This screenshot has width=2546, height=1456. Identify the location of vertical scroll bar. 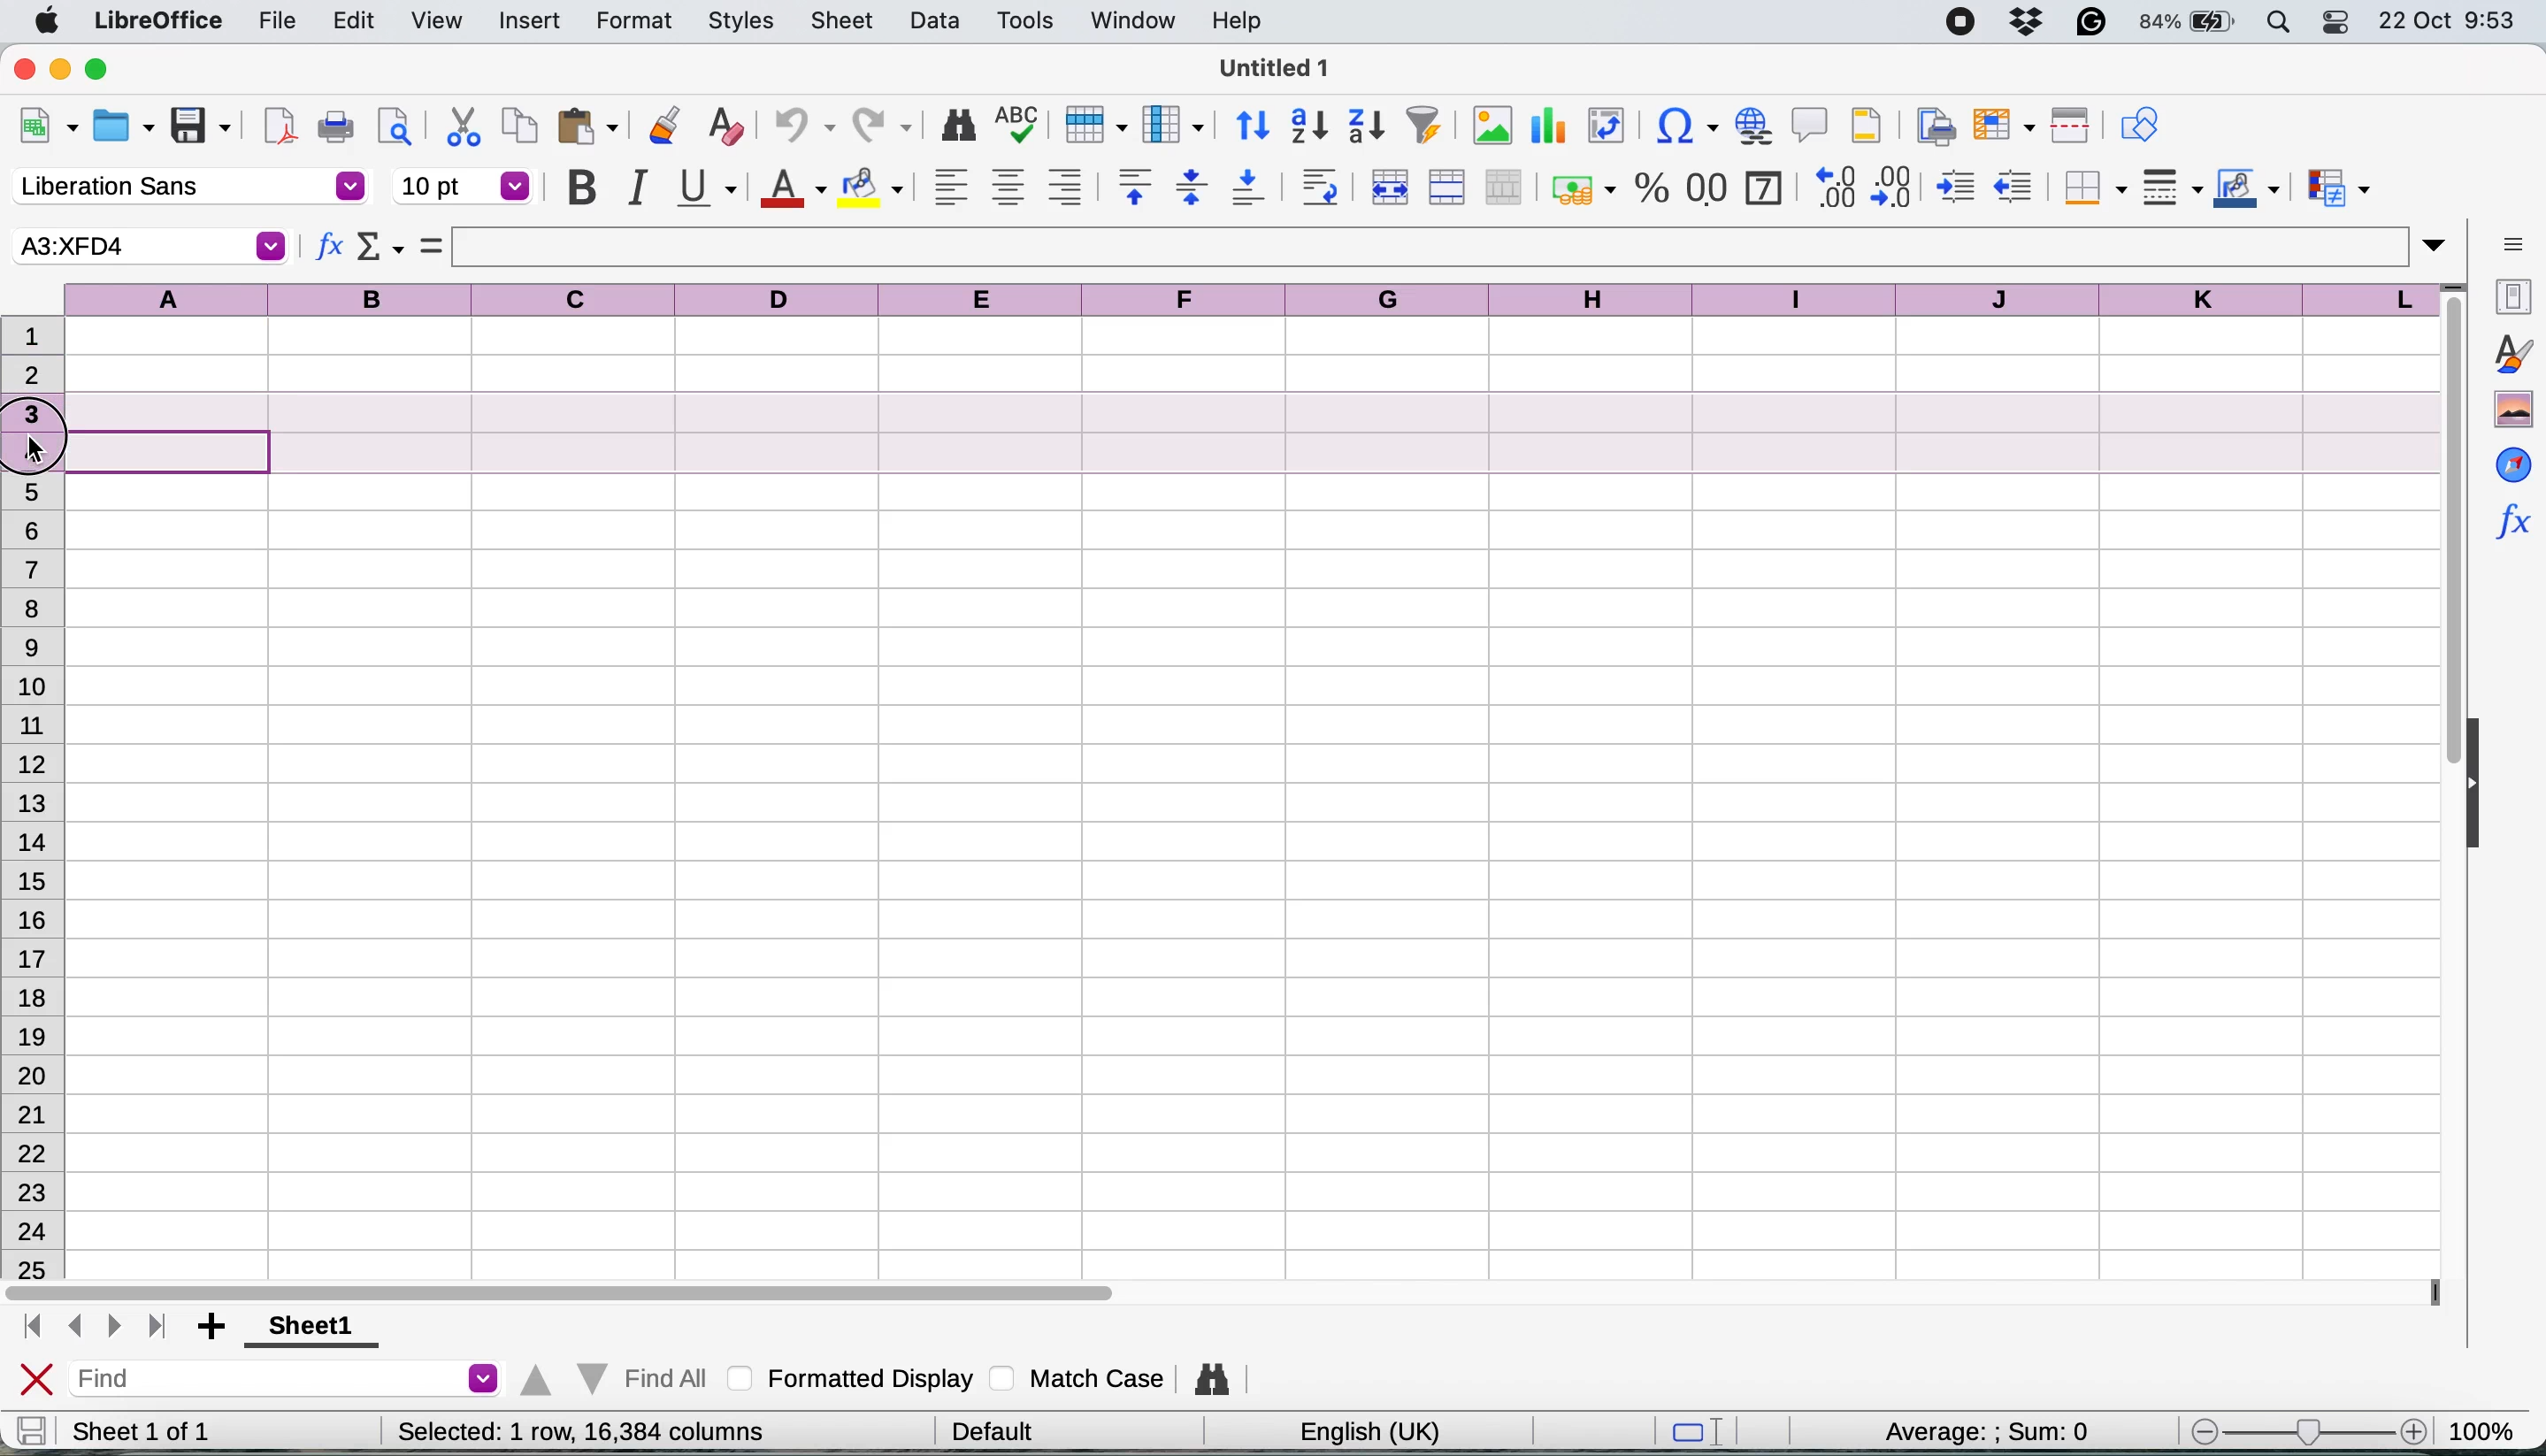
(2437, 546).